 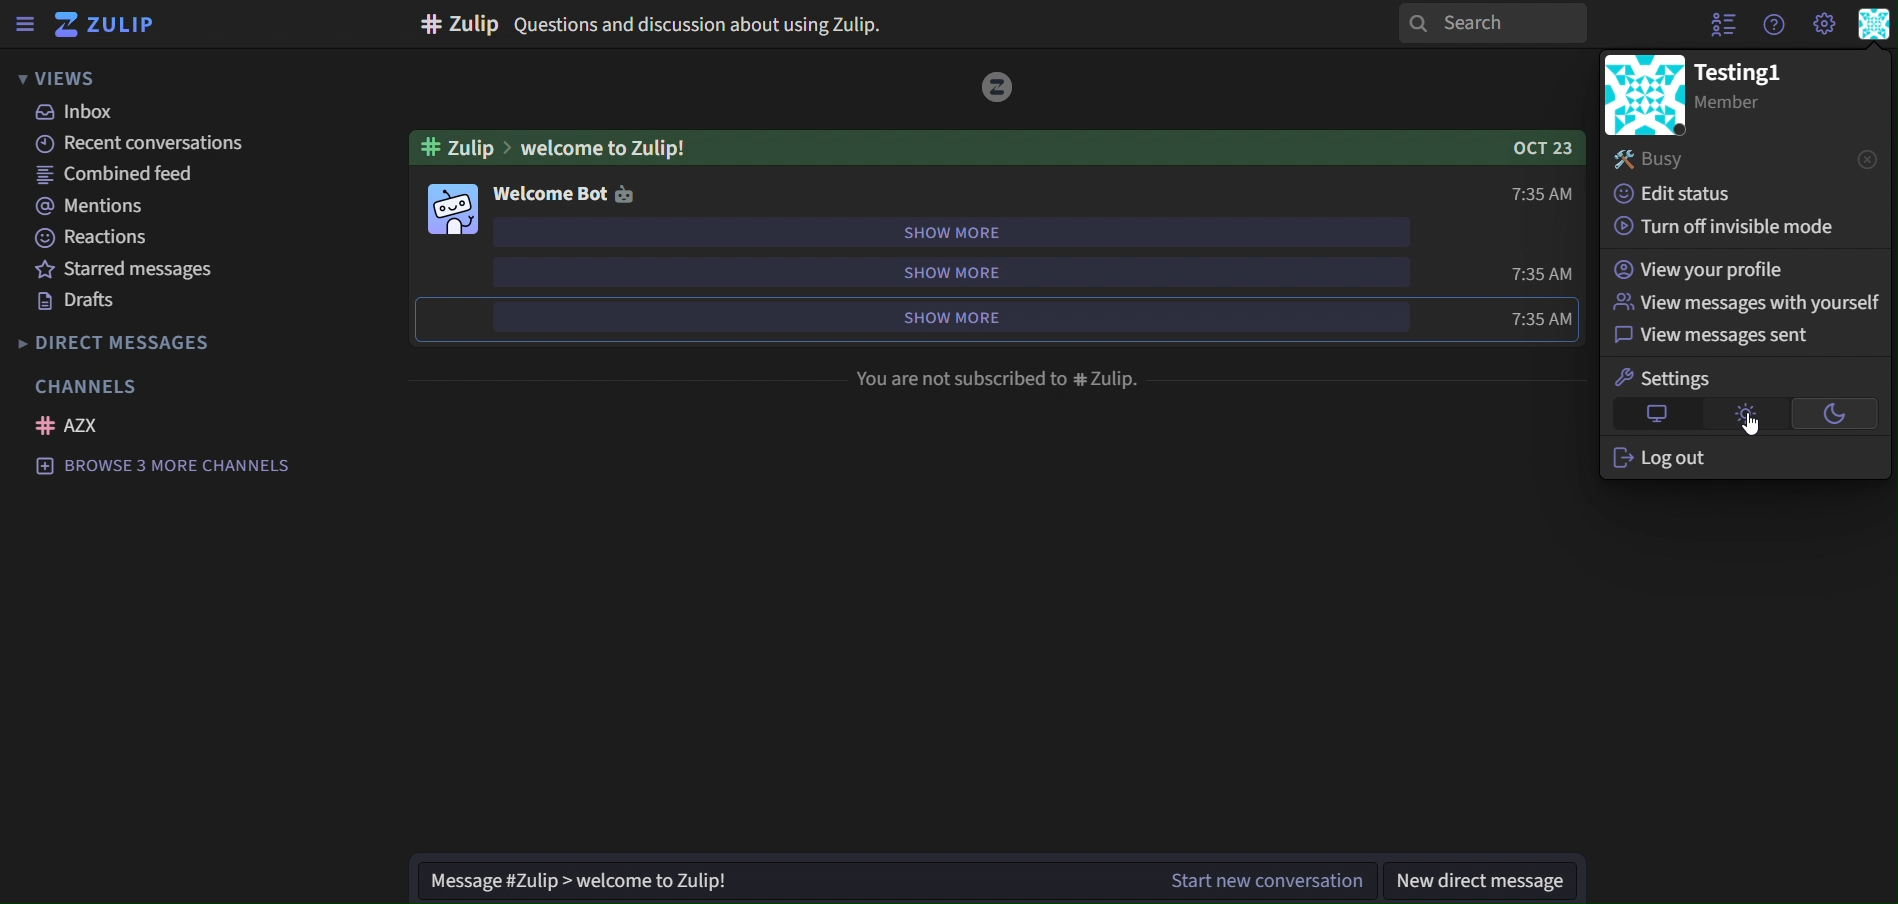 What do you see at coordinates (459, 145) in the screenshot?
I see `# zulip` at bounding box center [459, 145].